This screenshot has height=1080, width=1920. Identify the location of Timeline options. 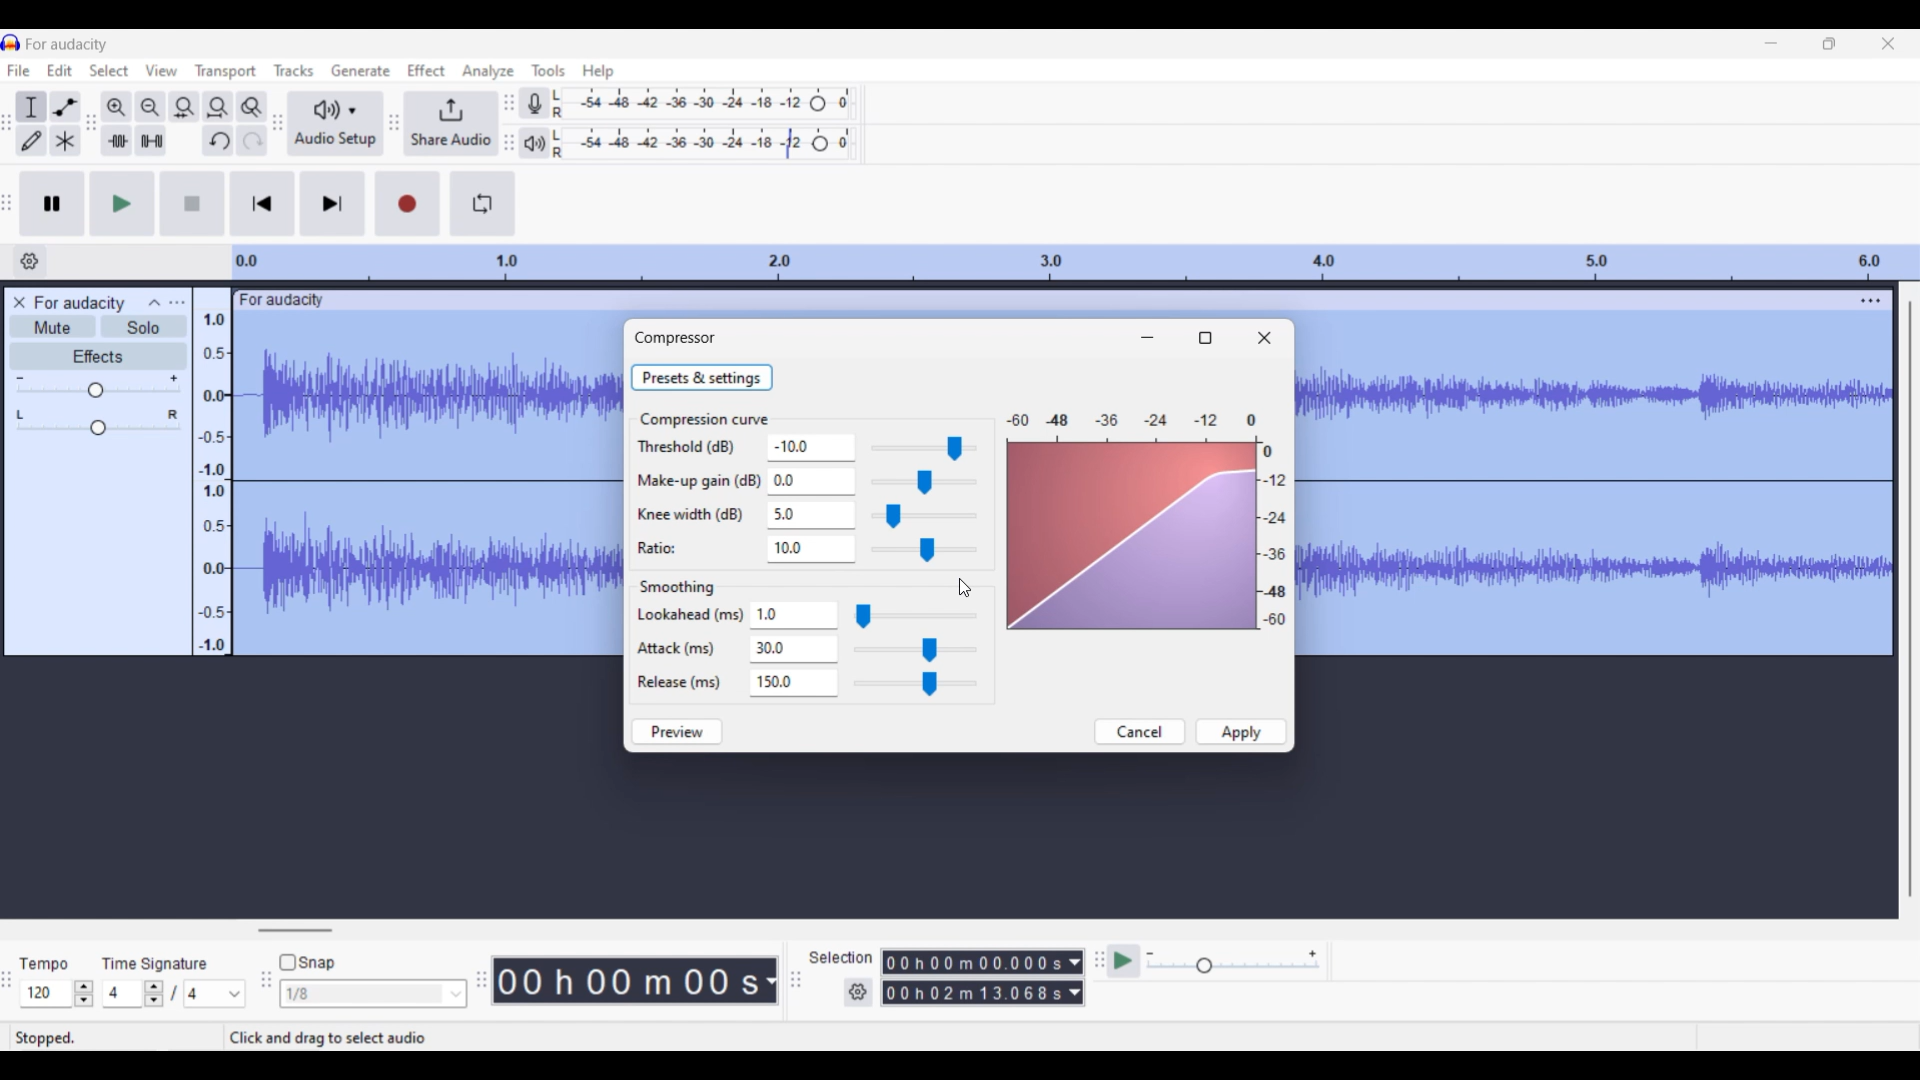
(29, 261).